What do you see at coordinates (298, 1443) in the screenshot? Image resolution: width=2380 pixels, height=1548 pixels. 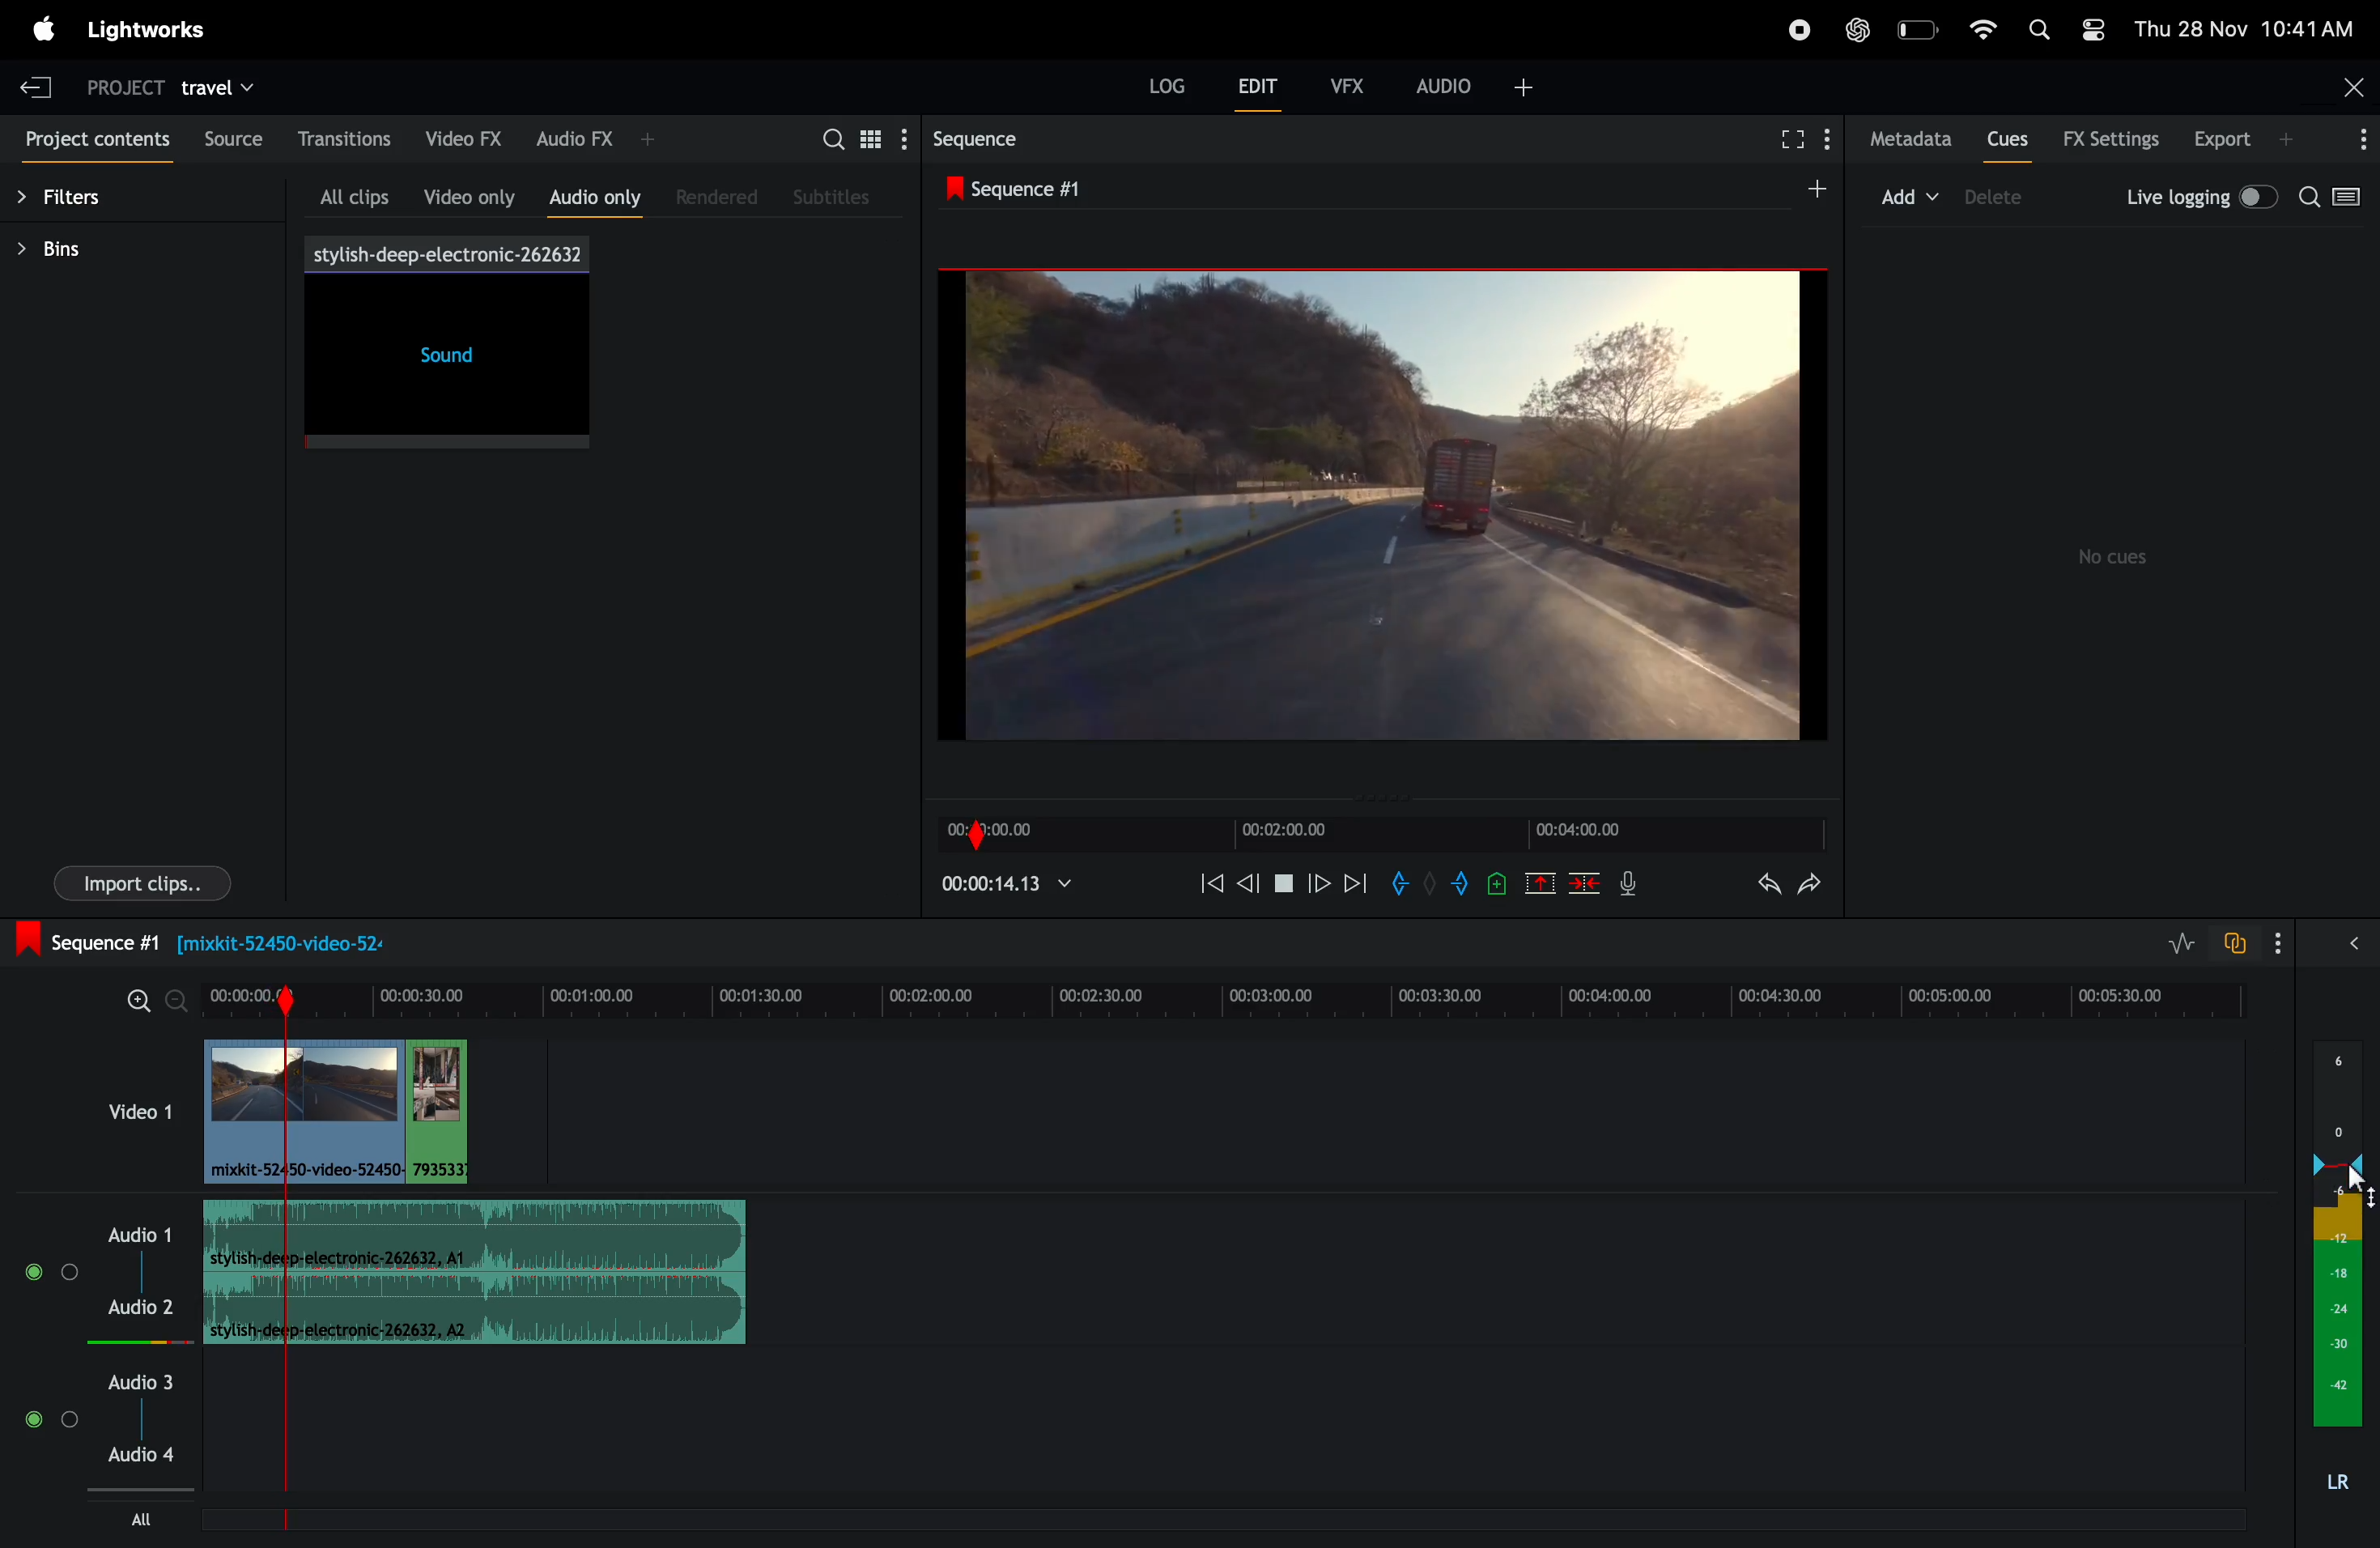 I see `Sequence Marker` at bounding box center [298, 1443].